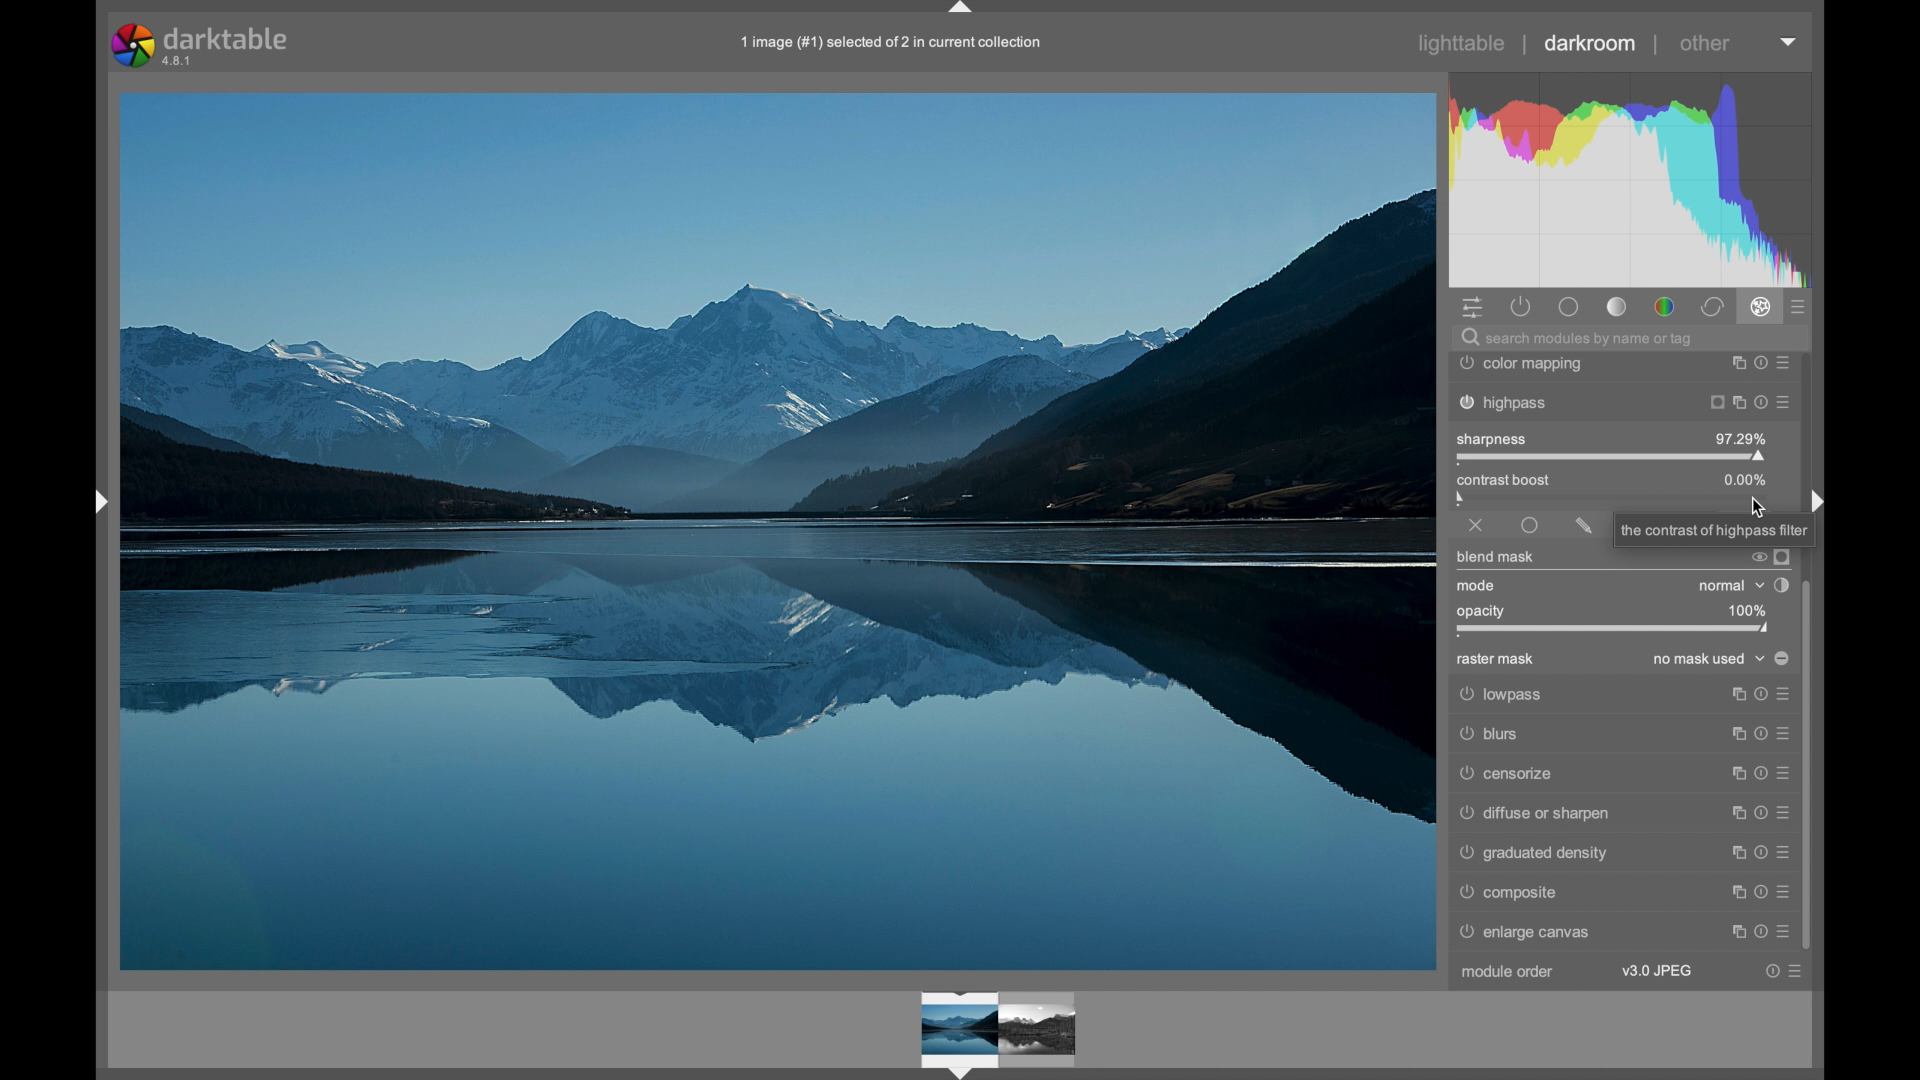 The height and width of the screenshot is (1080, 1920). What do you see at coordinates (1666, 308) in the screenshot?
I see `color` at bounding box center [1666, 308].